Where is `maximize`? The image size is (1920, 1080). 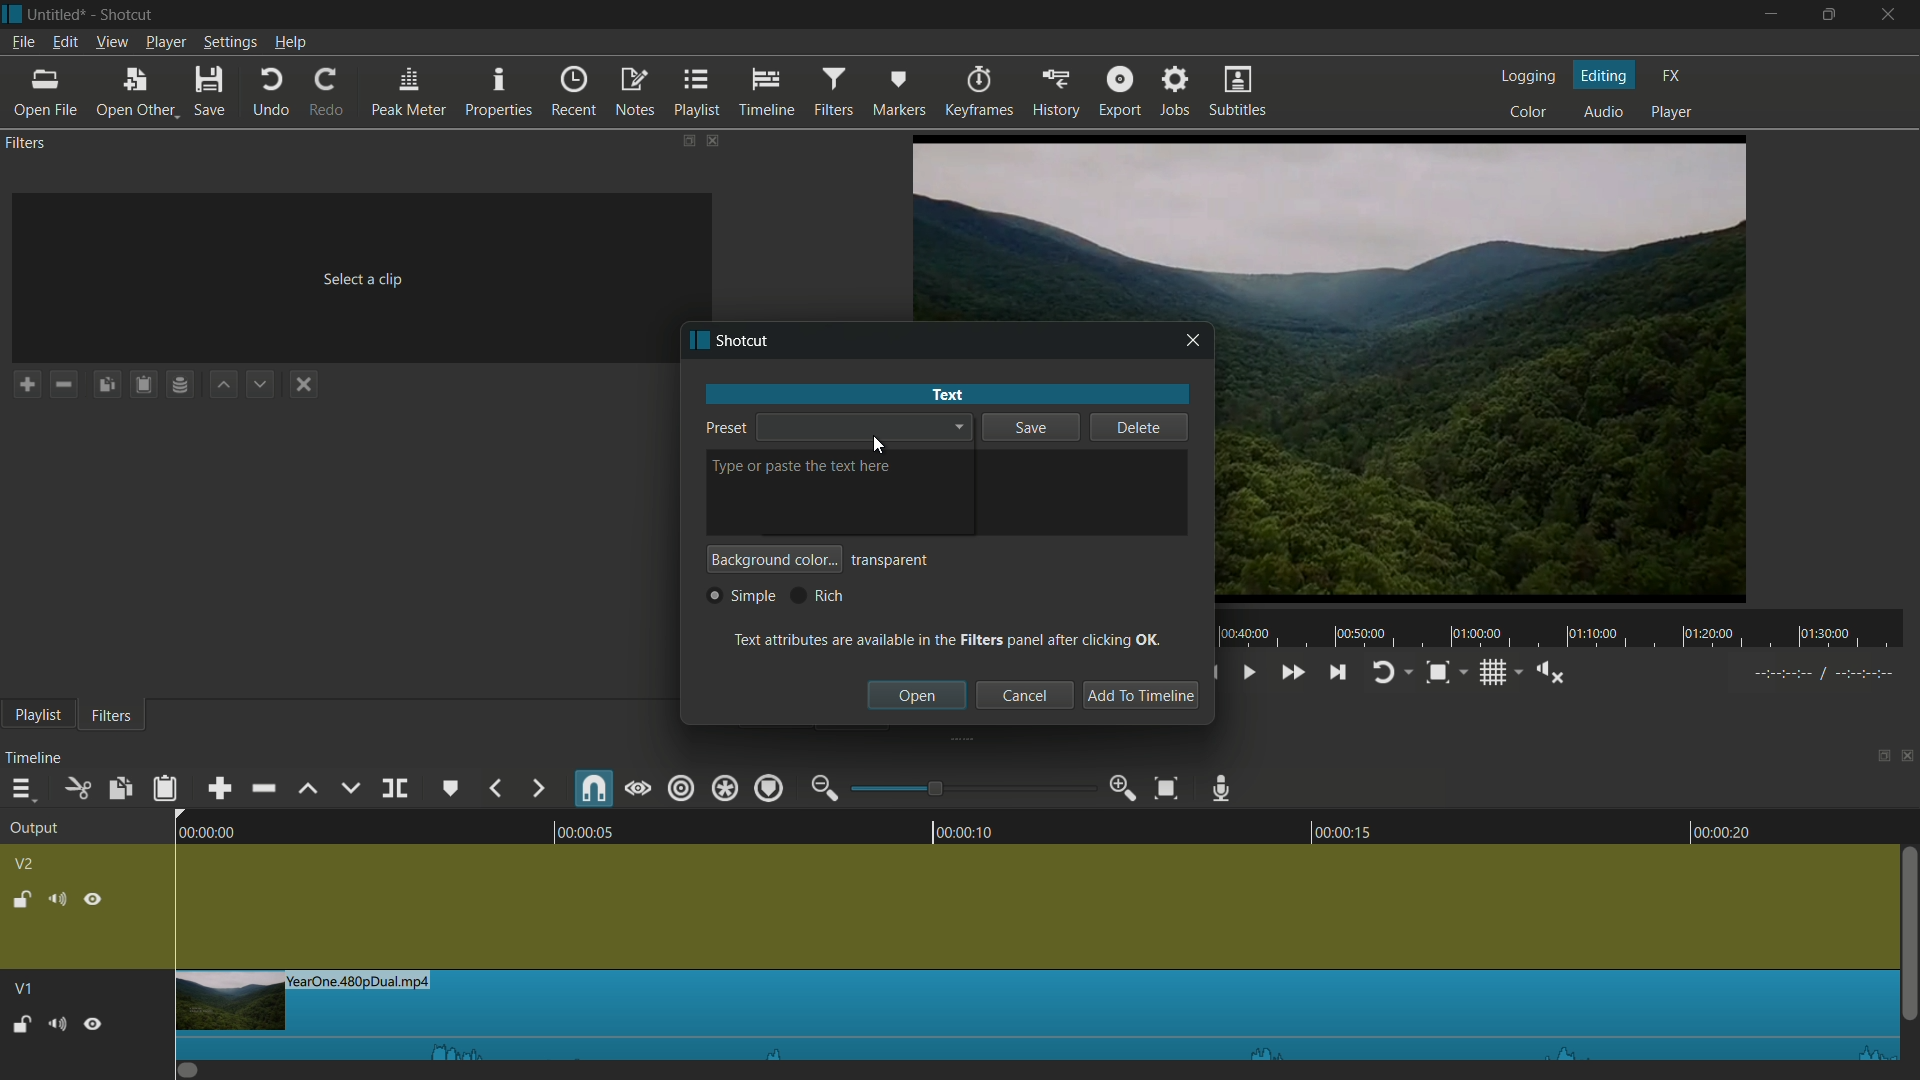 maximize is located at coordinates (1829, 15).